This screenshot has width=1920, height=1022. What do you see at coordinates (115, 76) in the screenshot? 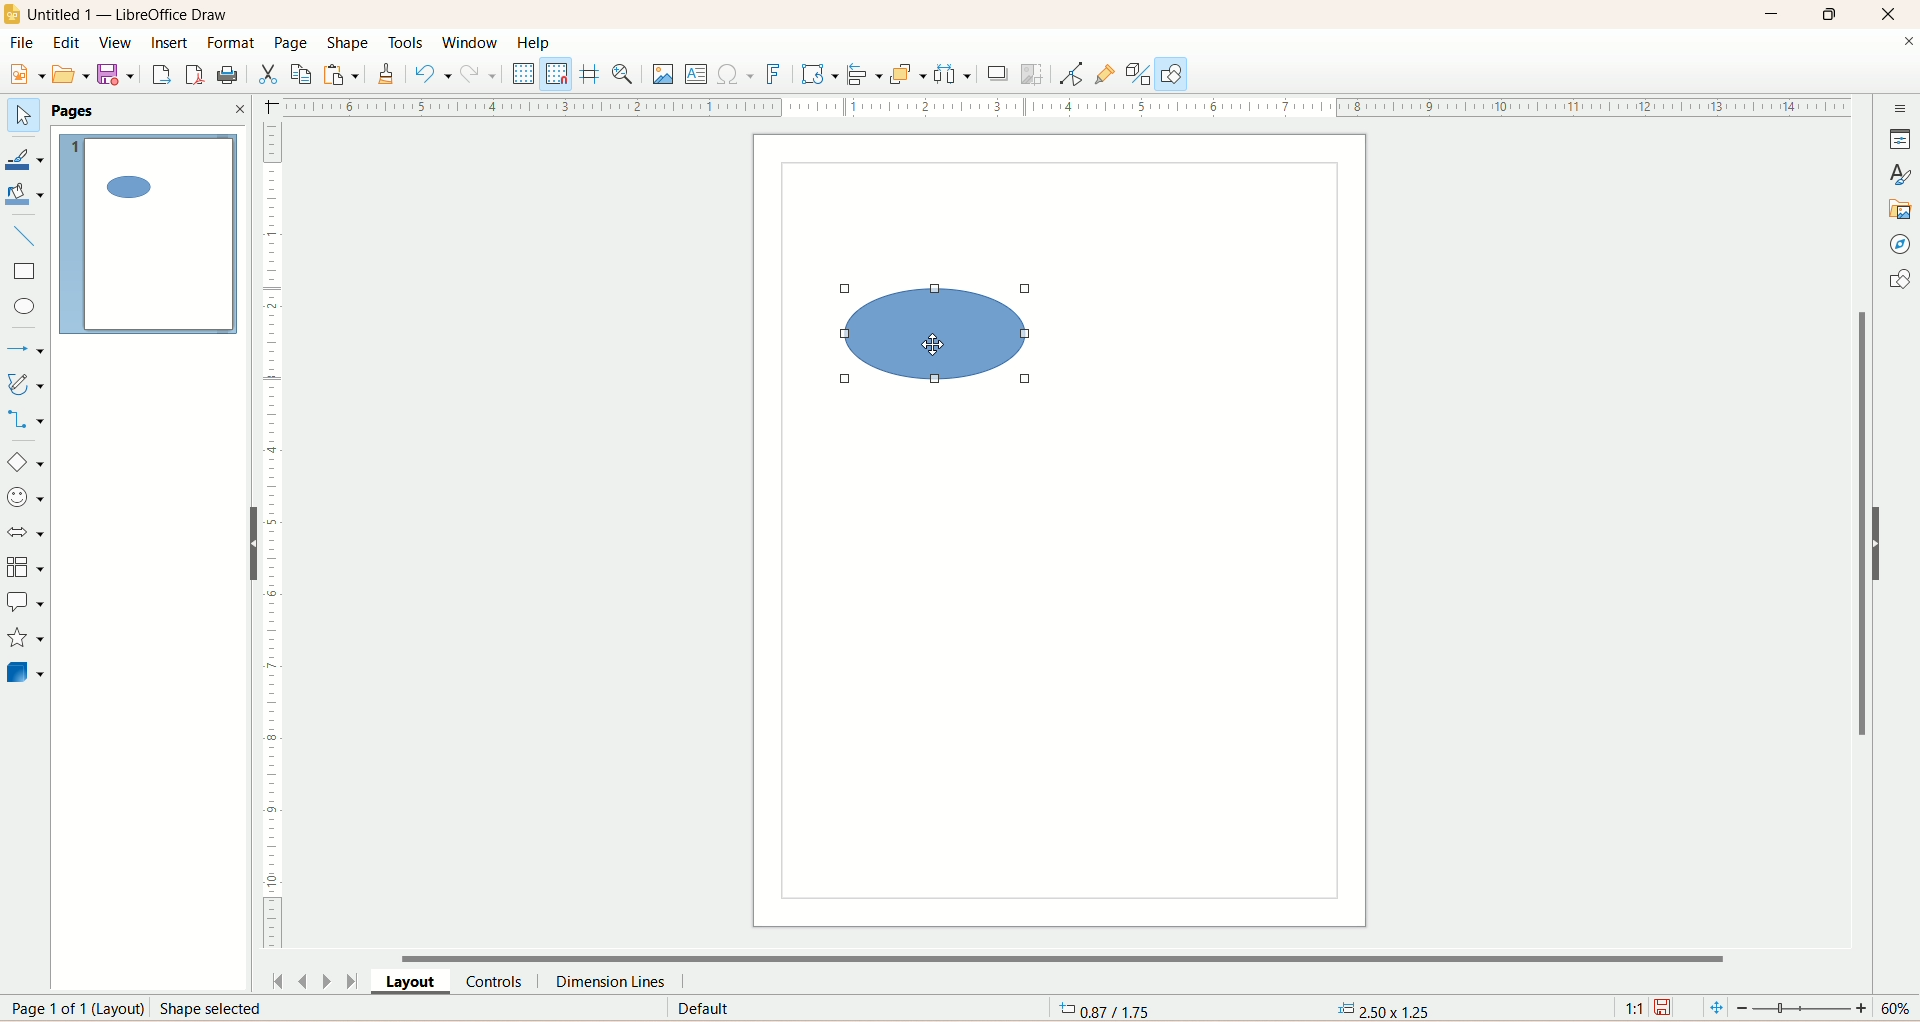
I see `save` at bounding box center [115, 76].